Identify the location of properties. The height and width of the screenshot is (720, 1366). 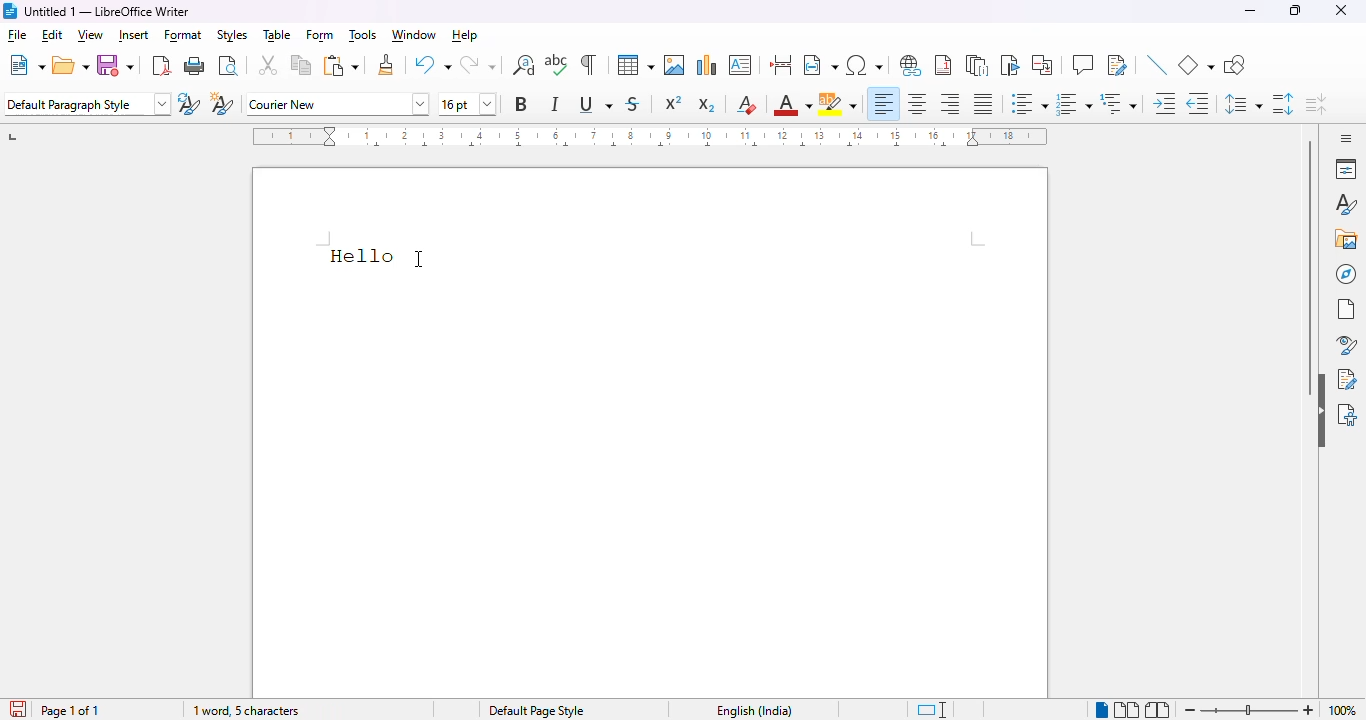
(1346, 168).